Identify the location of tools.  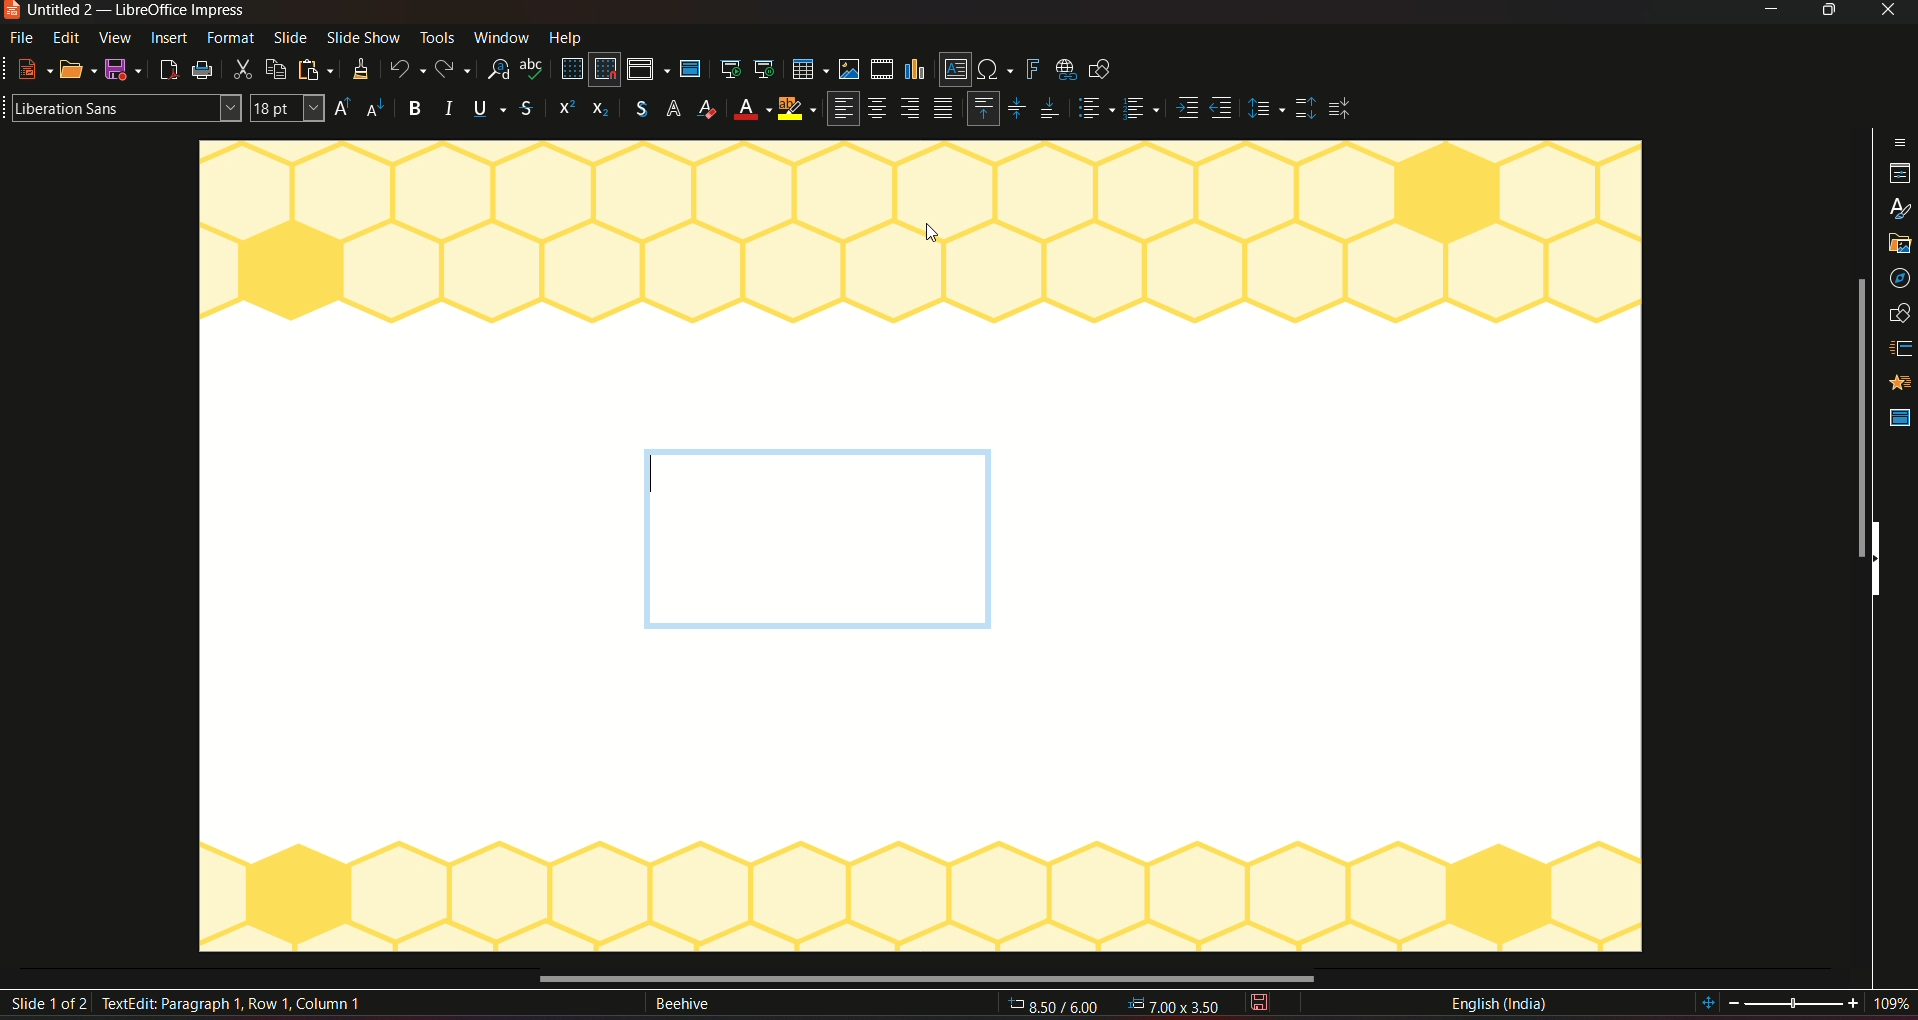
(436, 39).